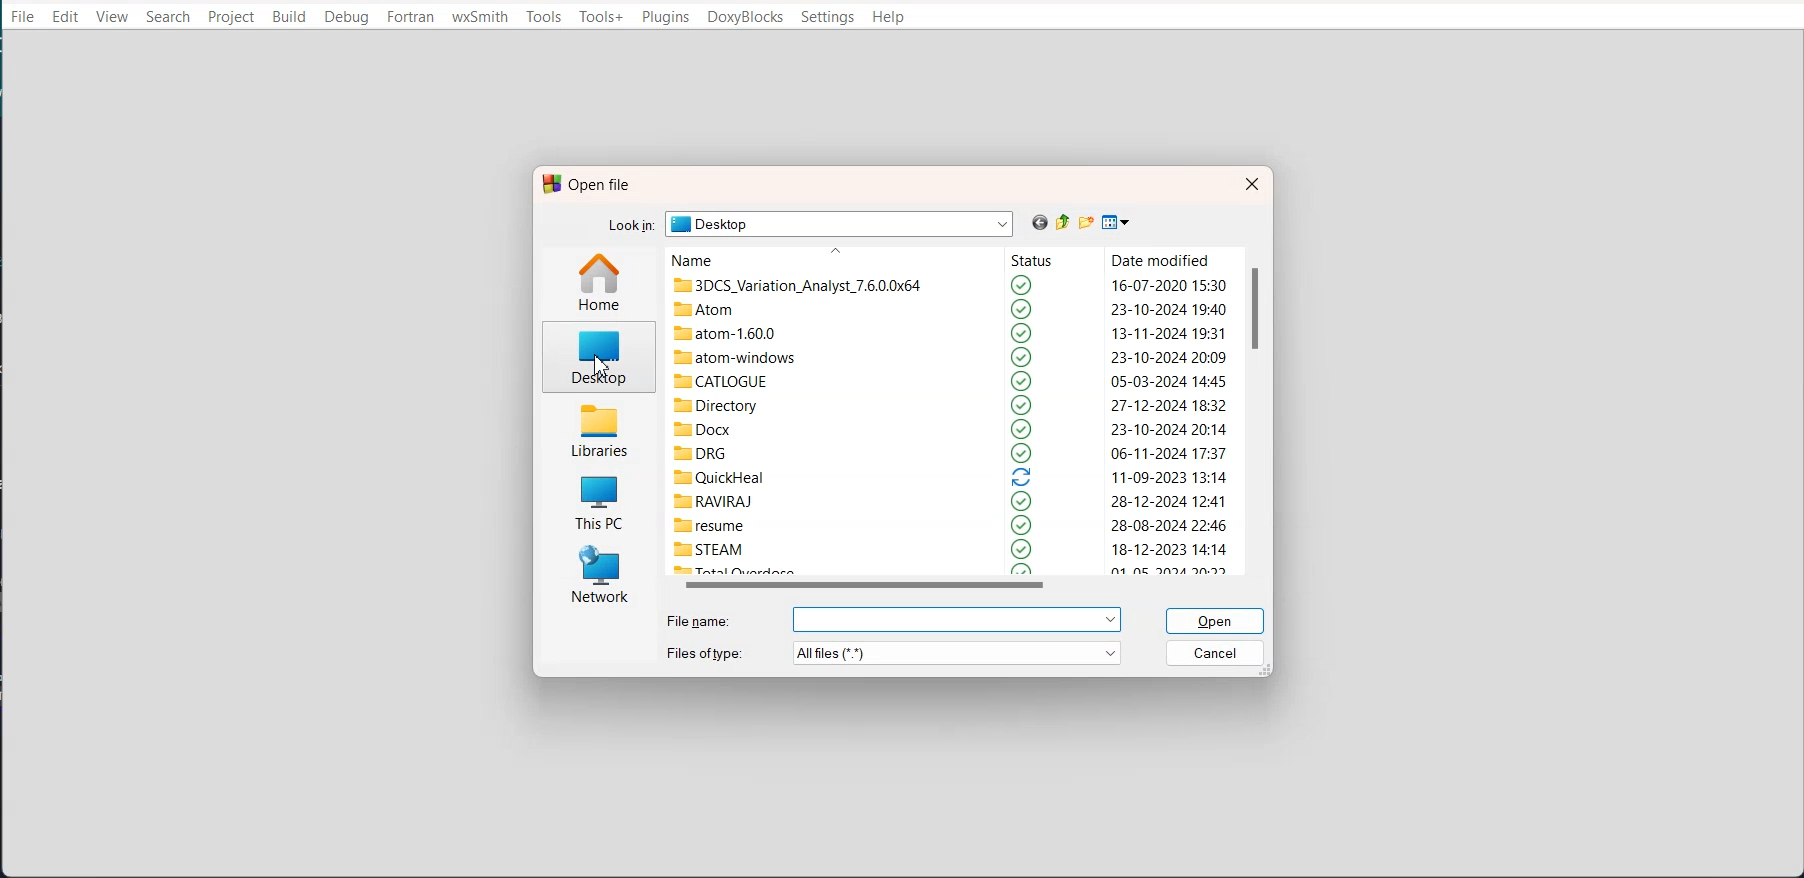 The width and height of the screenshot is (1804, 878). Describe the element at coordinates (346, 17) in the screenshot. I see `Debug` at that location.